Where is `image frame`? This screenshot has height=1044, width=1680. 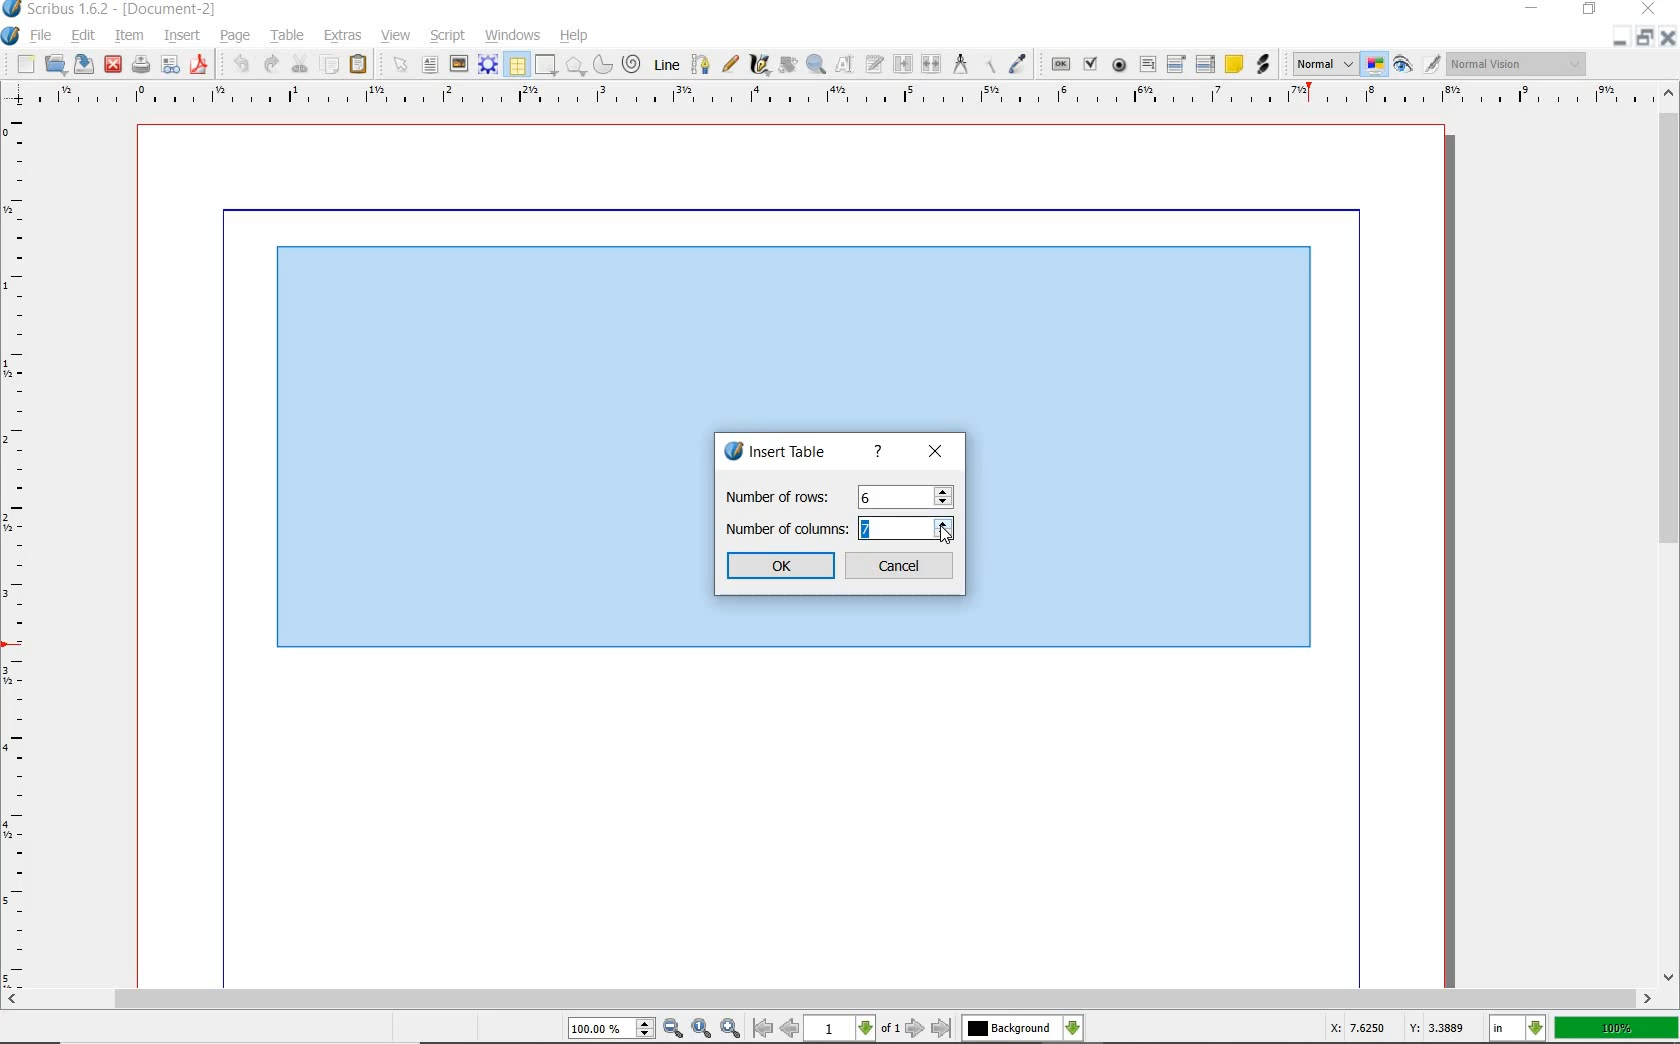 image frame is located at coordinates (457, 65).